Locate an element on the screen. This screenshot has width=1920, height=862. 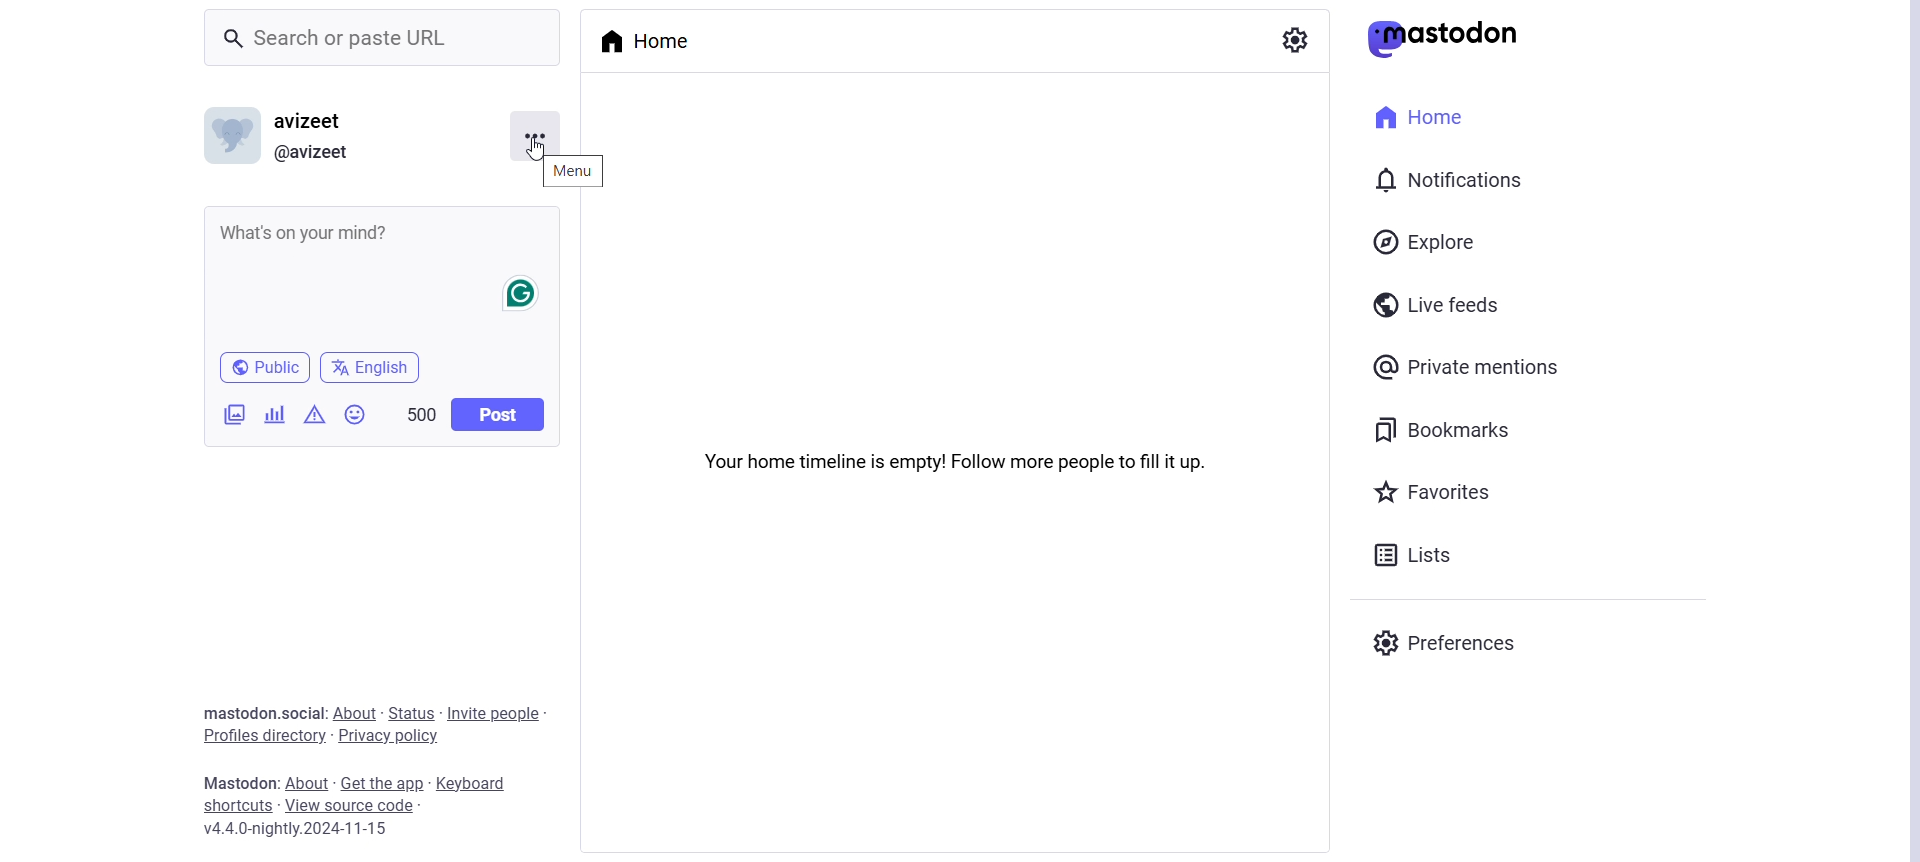
View Source Code is located at coordinates (360, 807).